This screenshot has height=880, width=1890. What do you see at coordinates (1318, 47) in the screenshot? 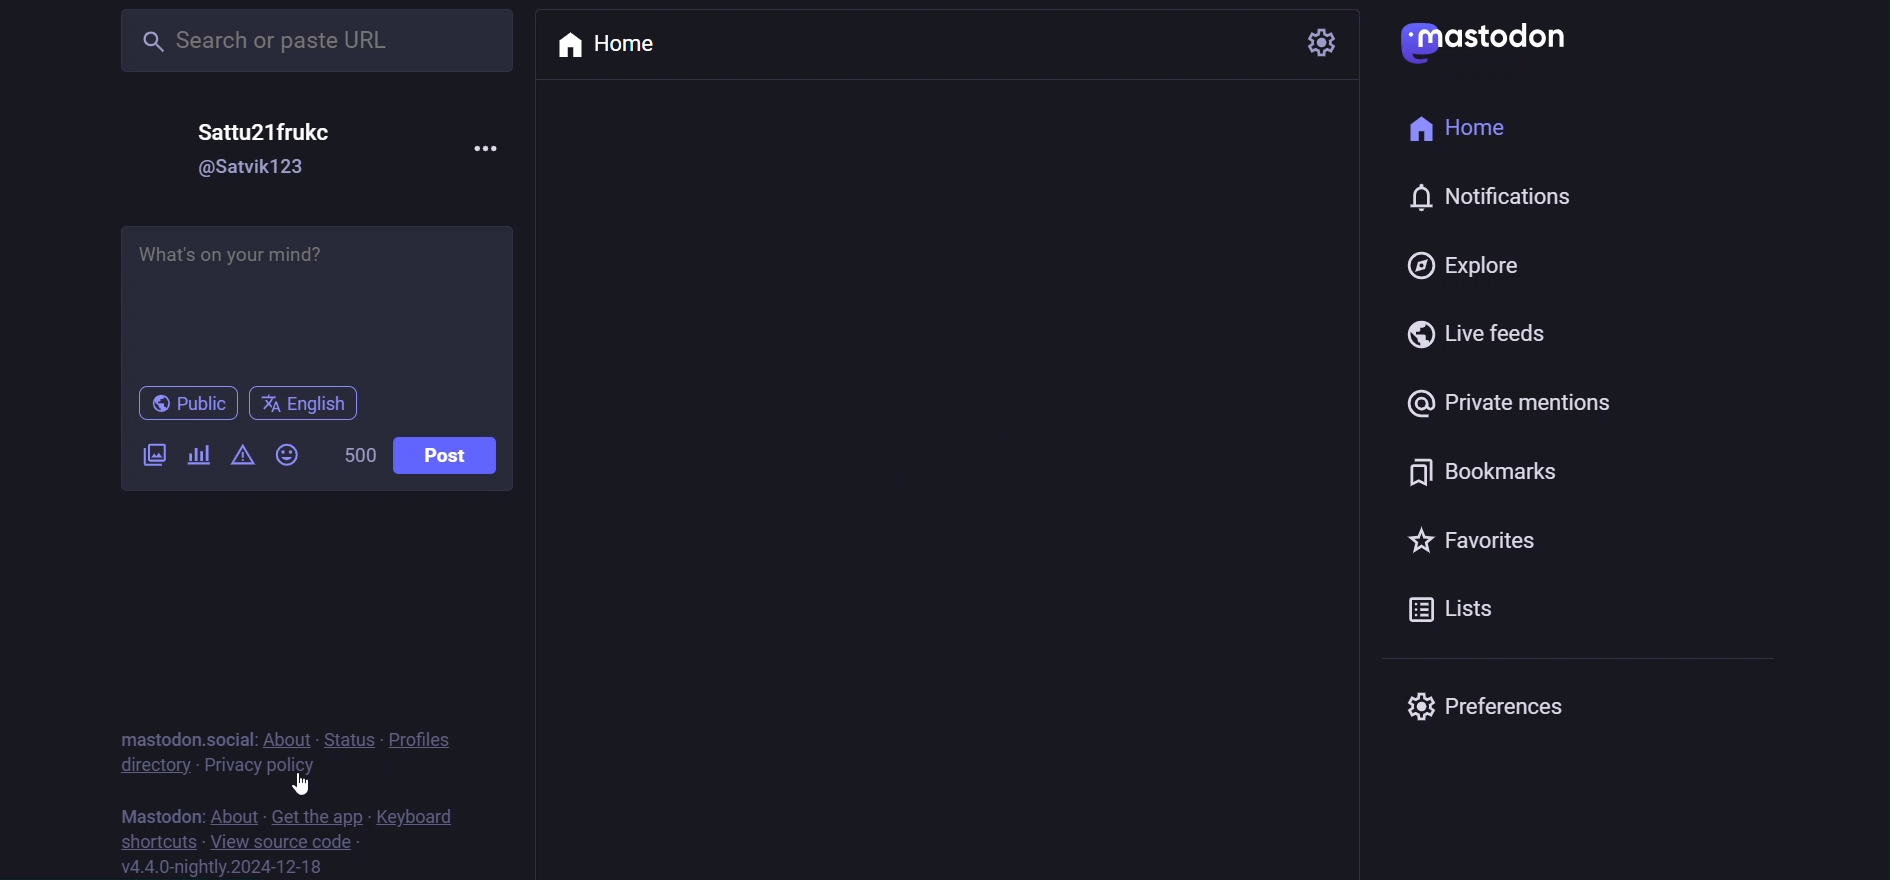
I see `setting` at bounding box center [1318, 47].